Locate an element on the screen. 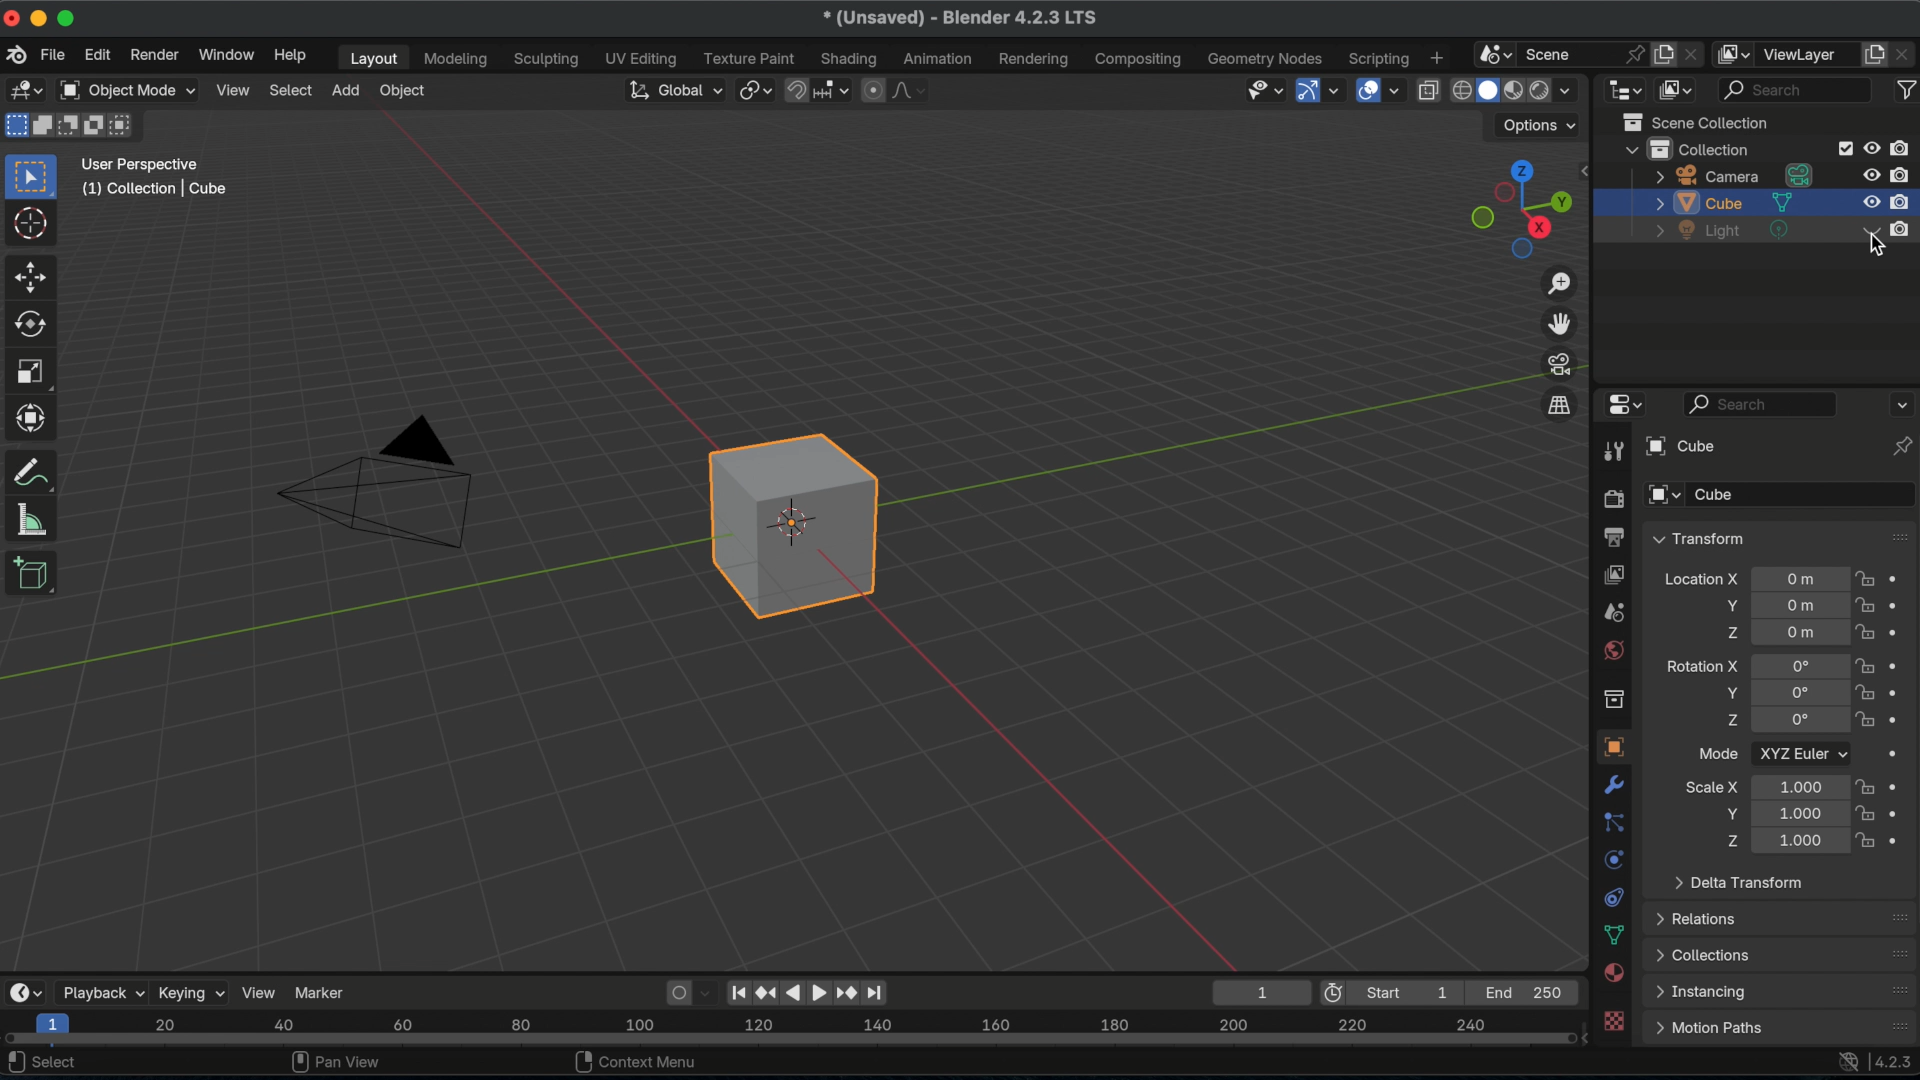 The height and width of the screenshot is (1080, 1920). transform is located at coordinates (33, 415).